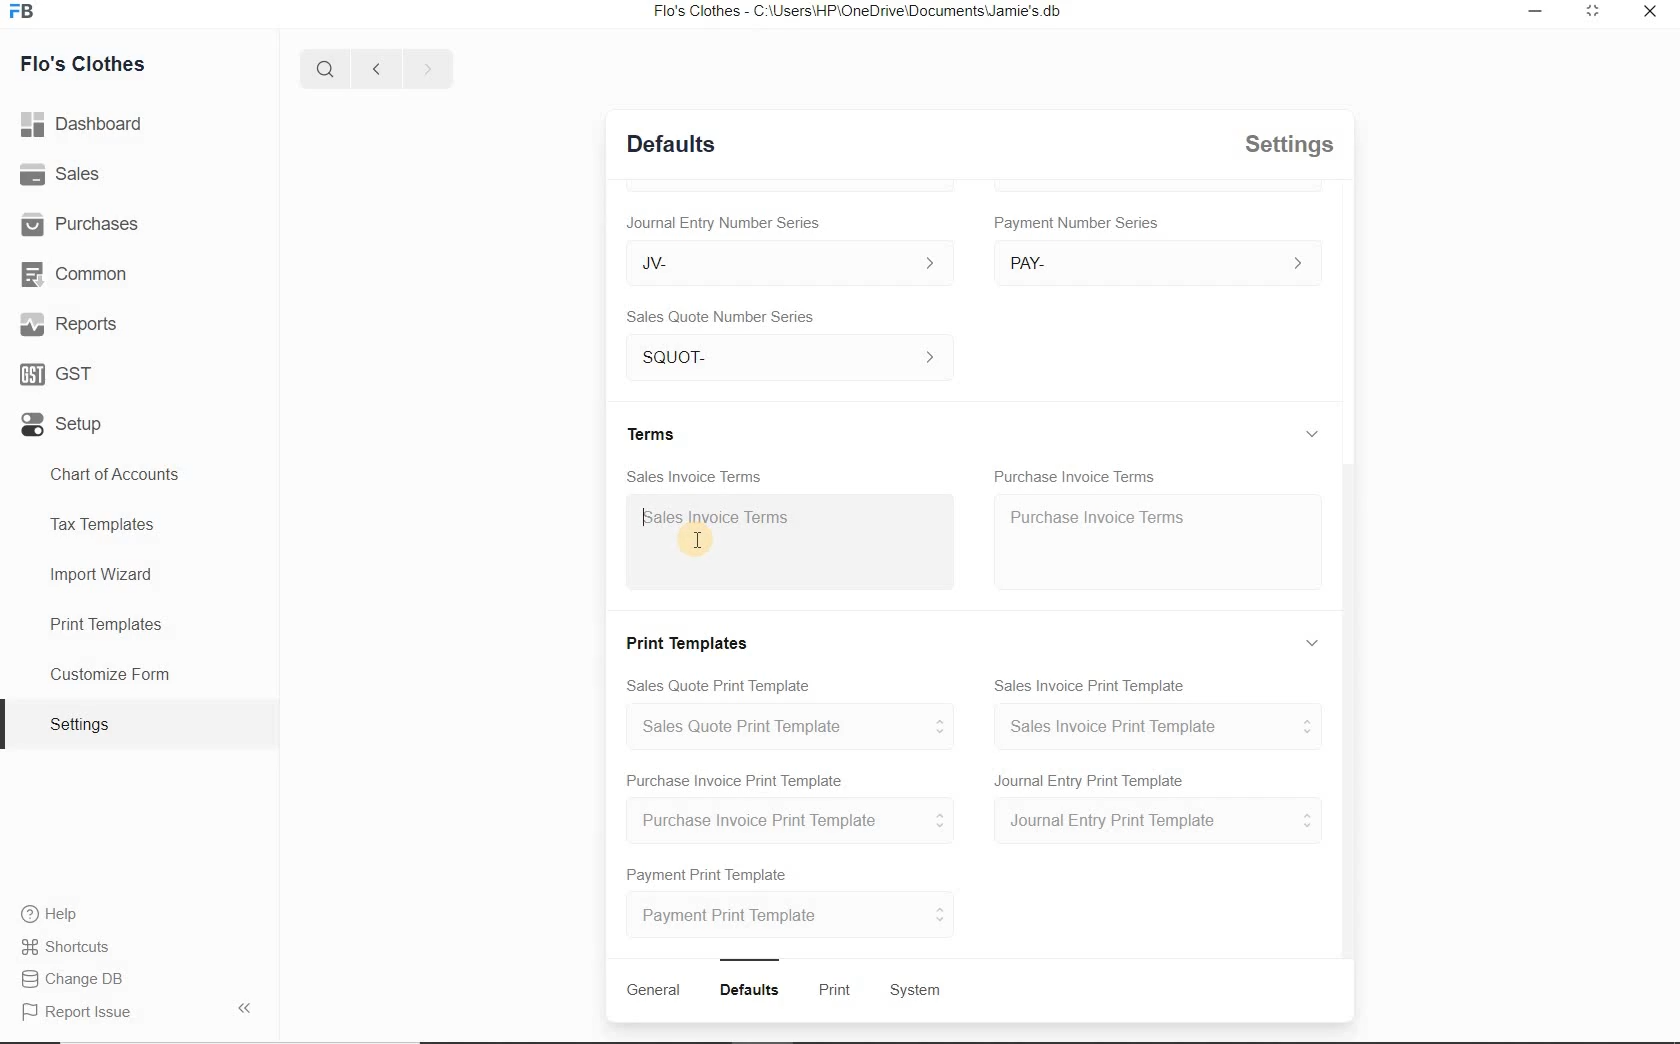  What do you see at coordinates (110, 675) in the screenshot?
I see `Customize Form` at bounding box center [110, 675].